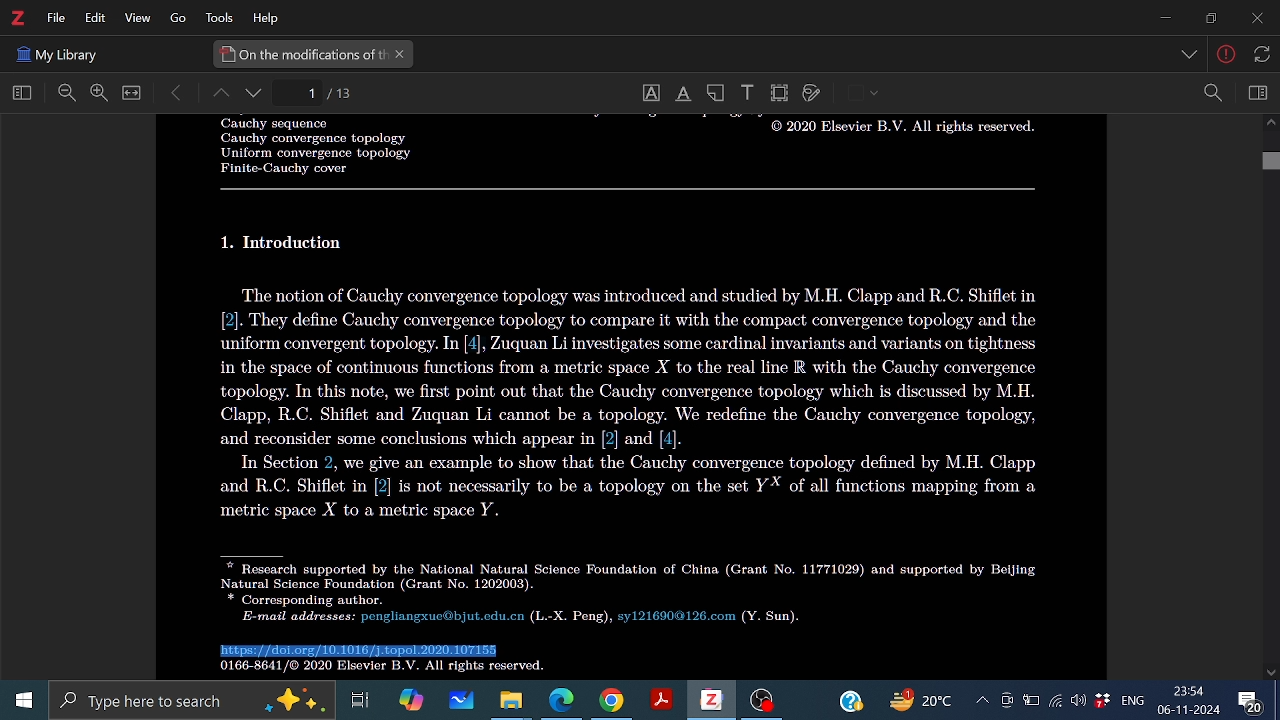 This screenshot has width=1280, height=720. What do you see at coordinates (1270, 163) in the screenshot?
I see `Vertical scrollbar` at bounding box center [1270, 163].